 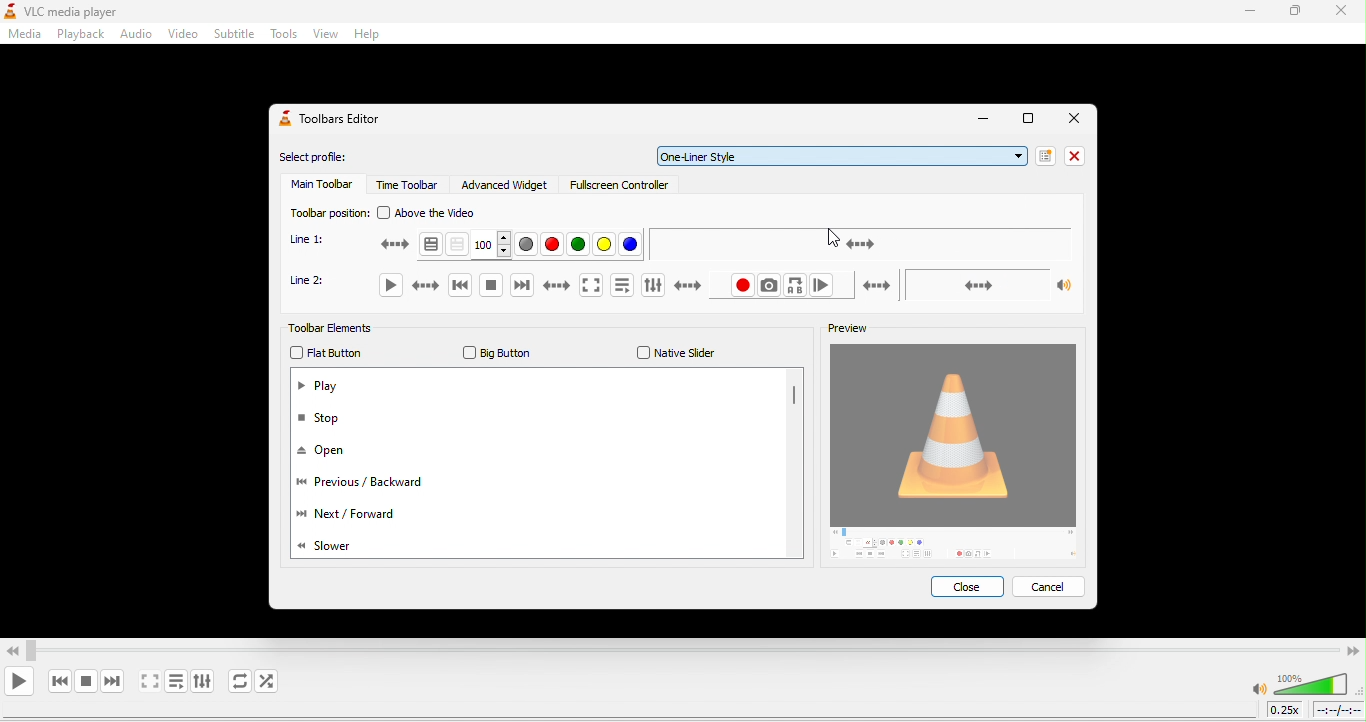 What do you see at coordinates (332, 155) in the screenshot?
I see `select profile` at bounding box center [332, 155].